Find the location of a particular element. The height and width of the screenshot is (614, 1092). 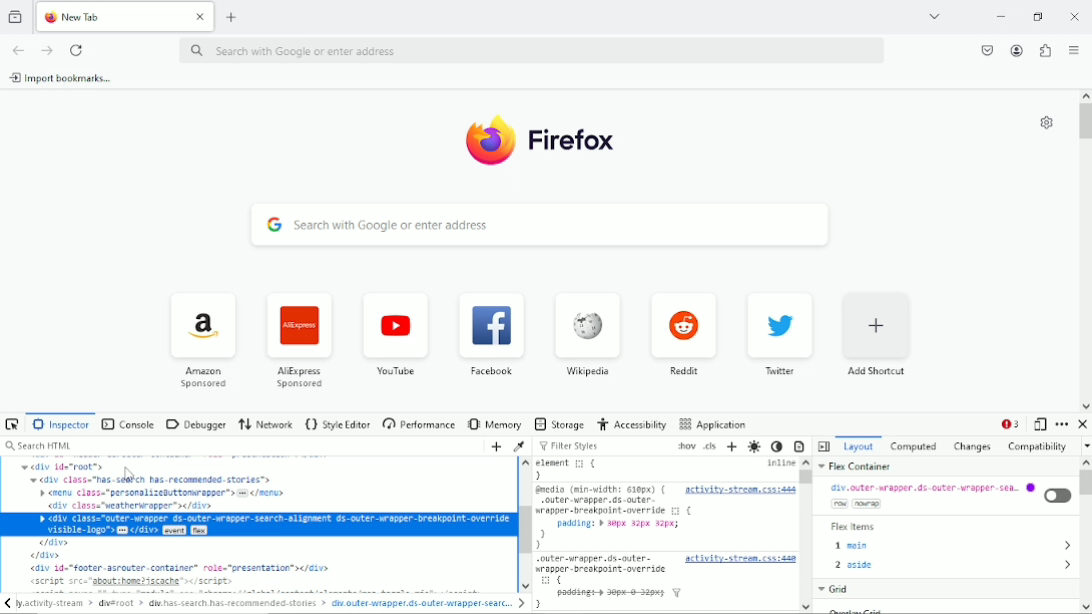

Toggle print media simulation for the page is located at coordinates (799, 445).